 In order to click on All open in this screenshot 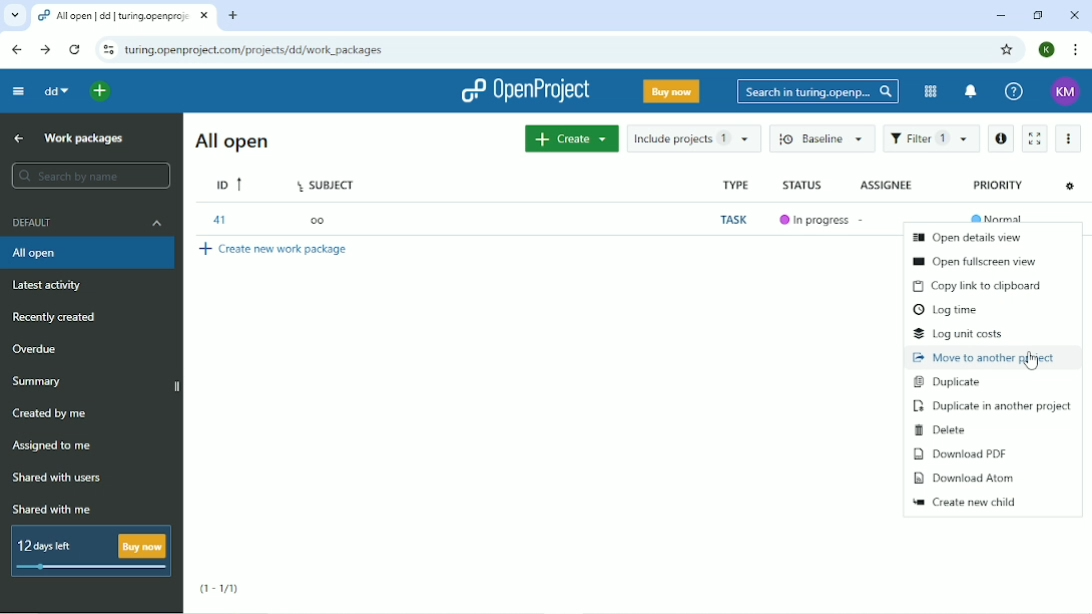, I will do `click(87, 253)`.